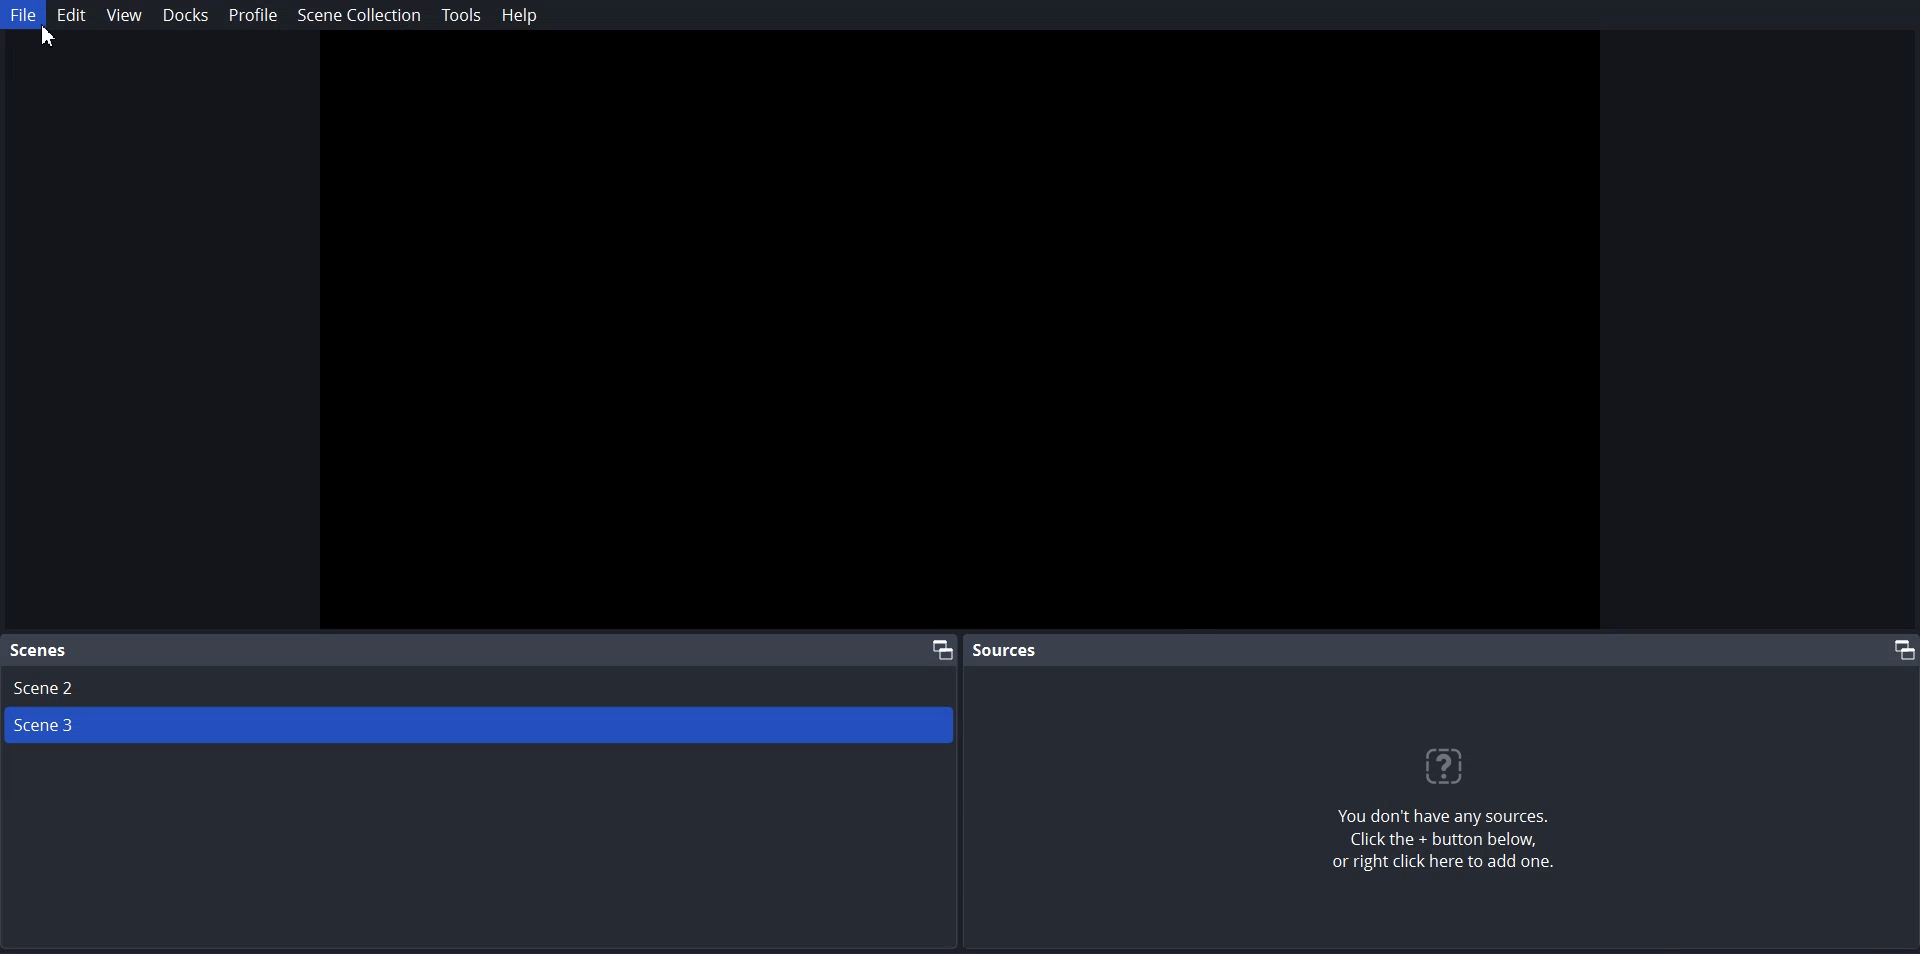 This screenshot has height=954, width=1920. Describe the element at coordinates (461, 15) in the screenshot. I see `Tools` at that location.